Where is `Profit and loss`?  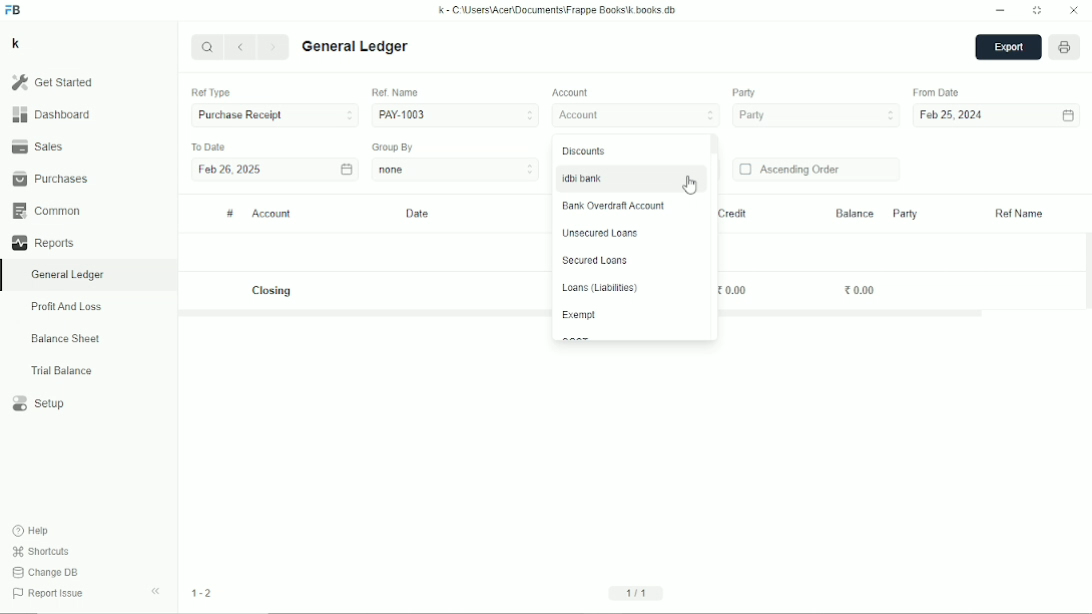 Profit and loss is located at coordinates (66, 307).